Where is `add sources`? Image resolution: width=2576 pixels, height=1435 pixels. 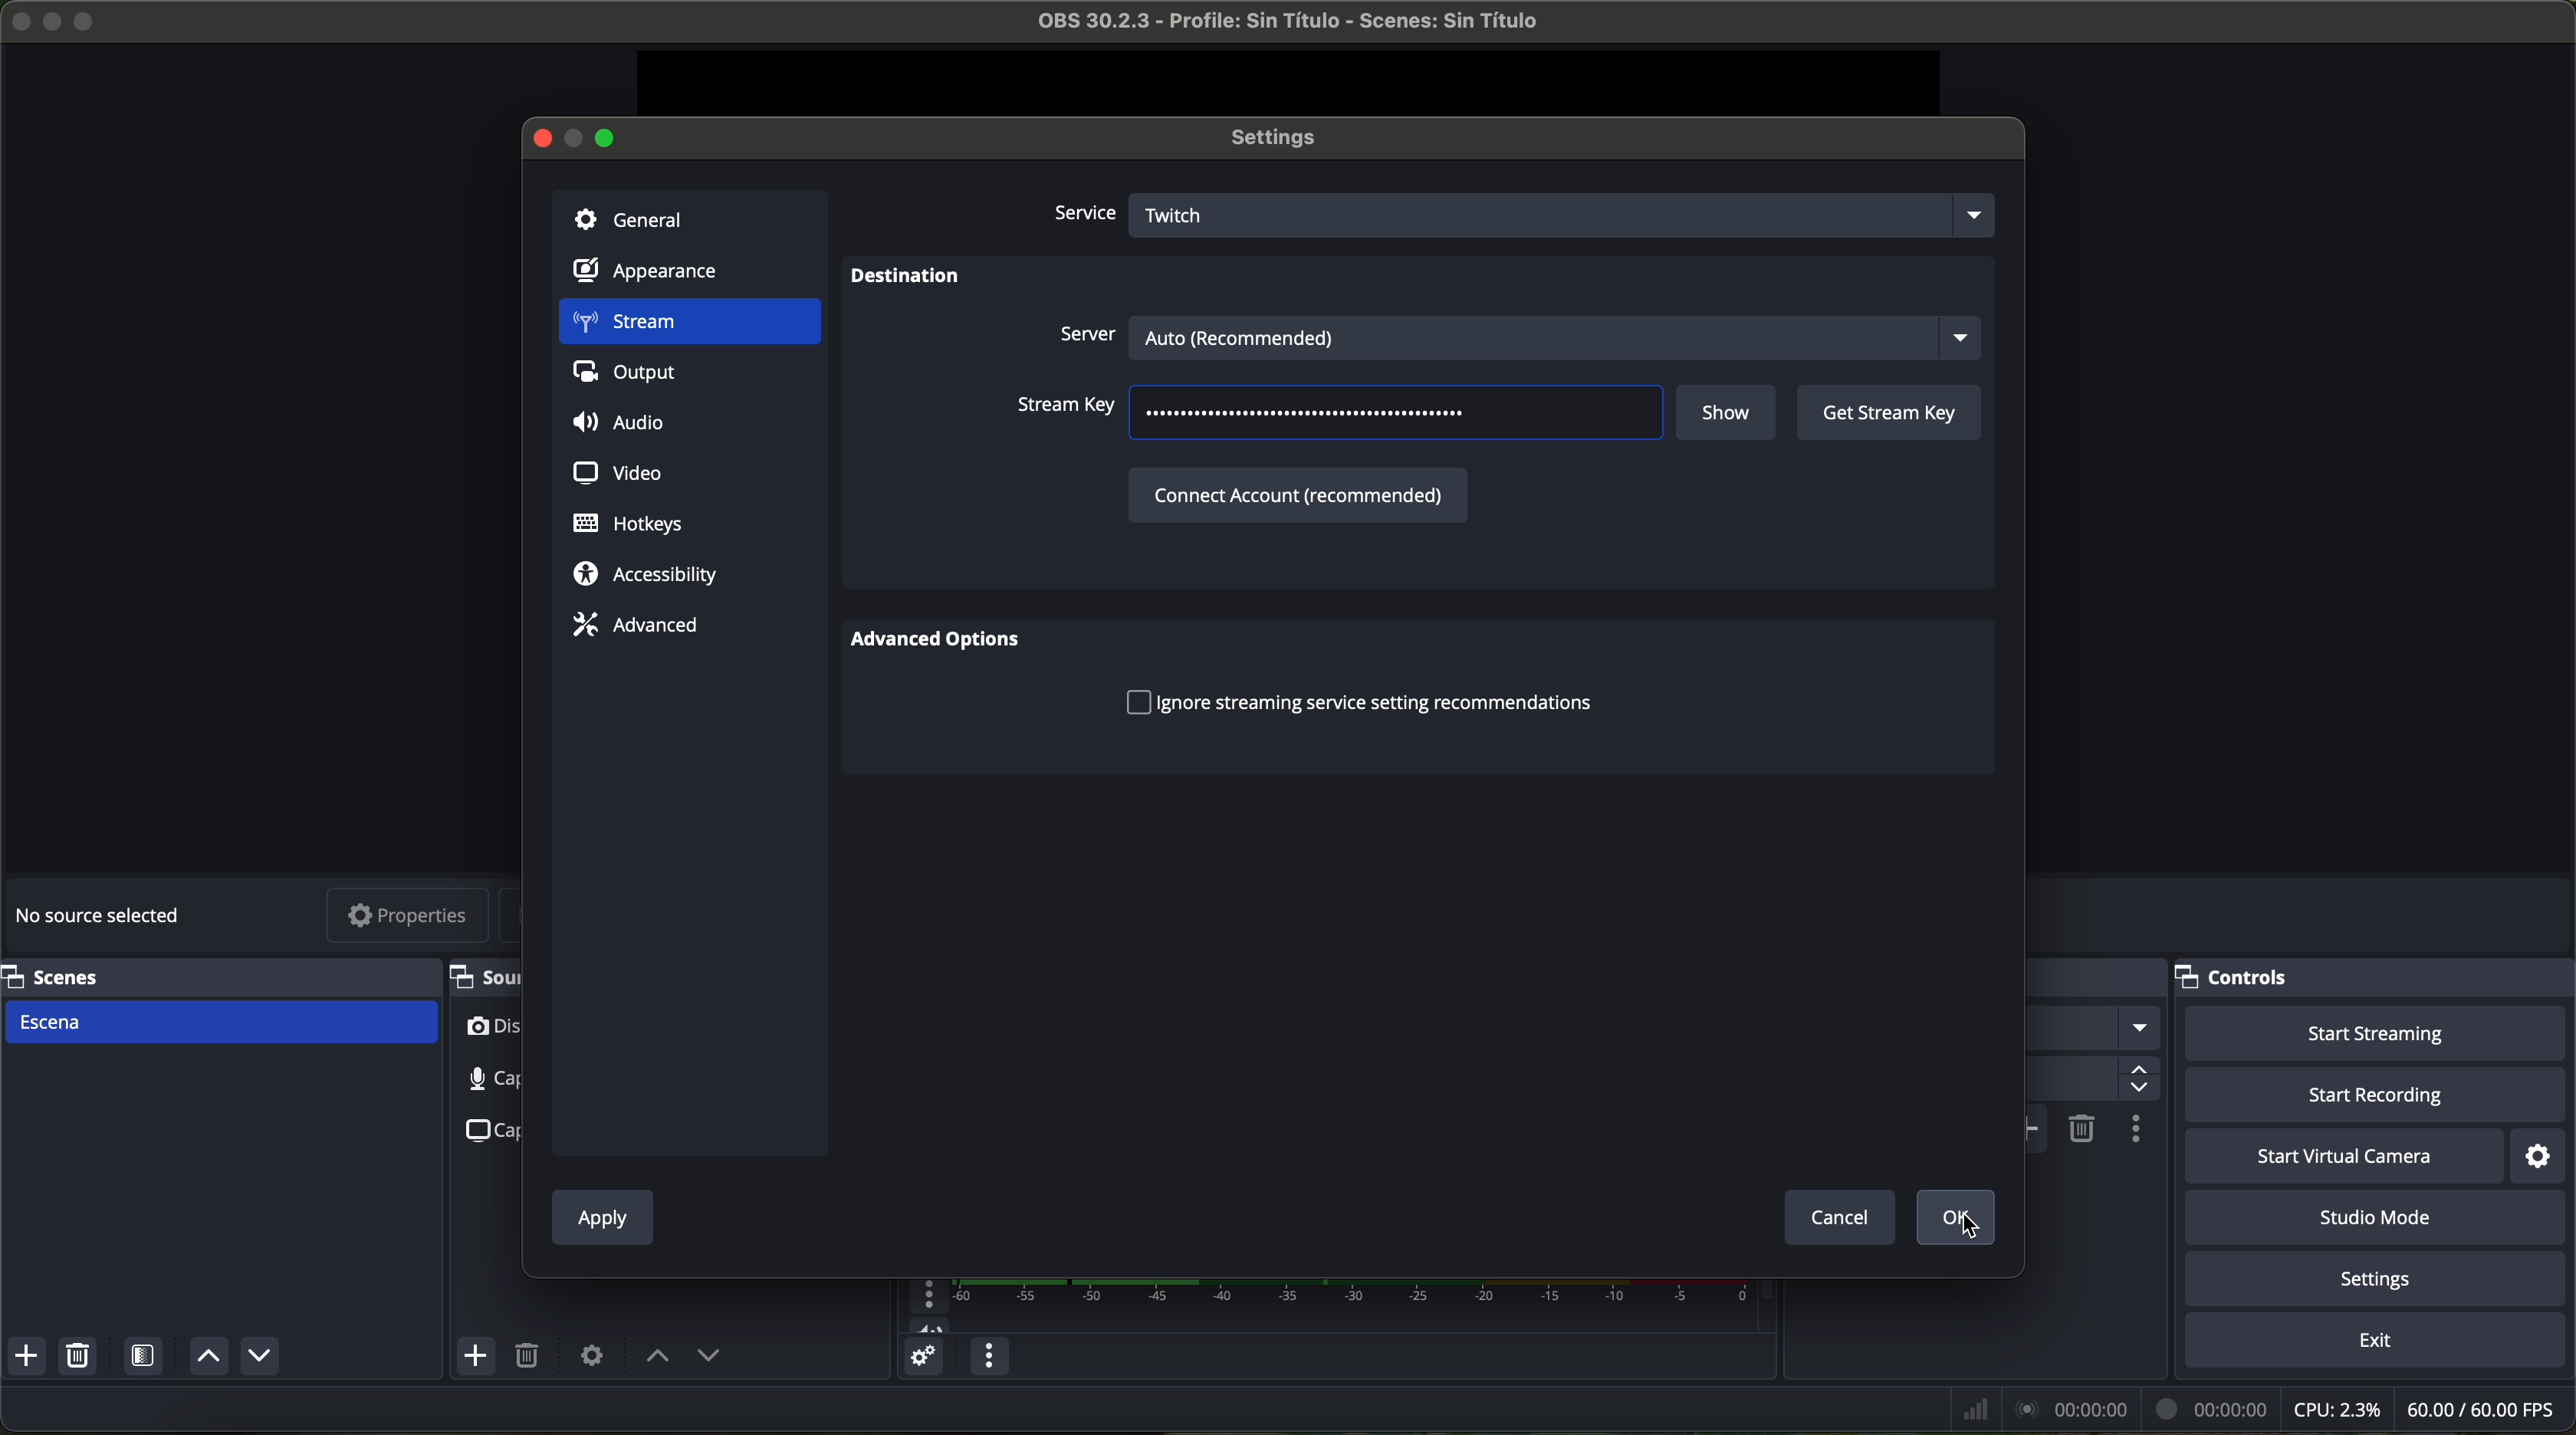
add sources is located at coordinates (478, 1357).